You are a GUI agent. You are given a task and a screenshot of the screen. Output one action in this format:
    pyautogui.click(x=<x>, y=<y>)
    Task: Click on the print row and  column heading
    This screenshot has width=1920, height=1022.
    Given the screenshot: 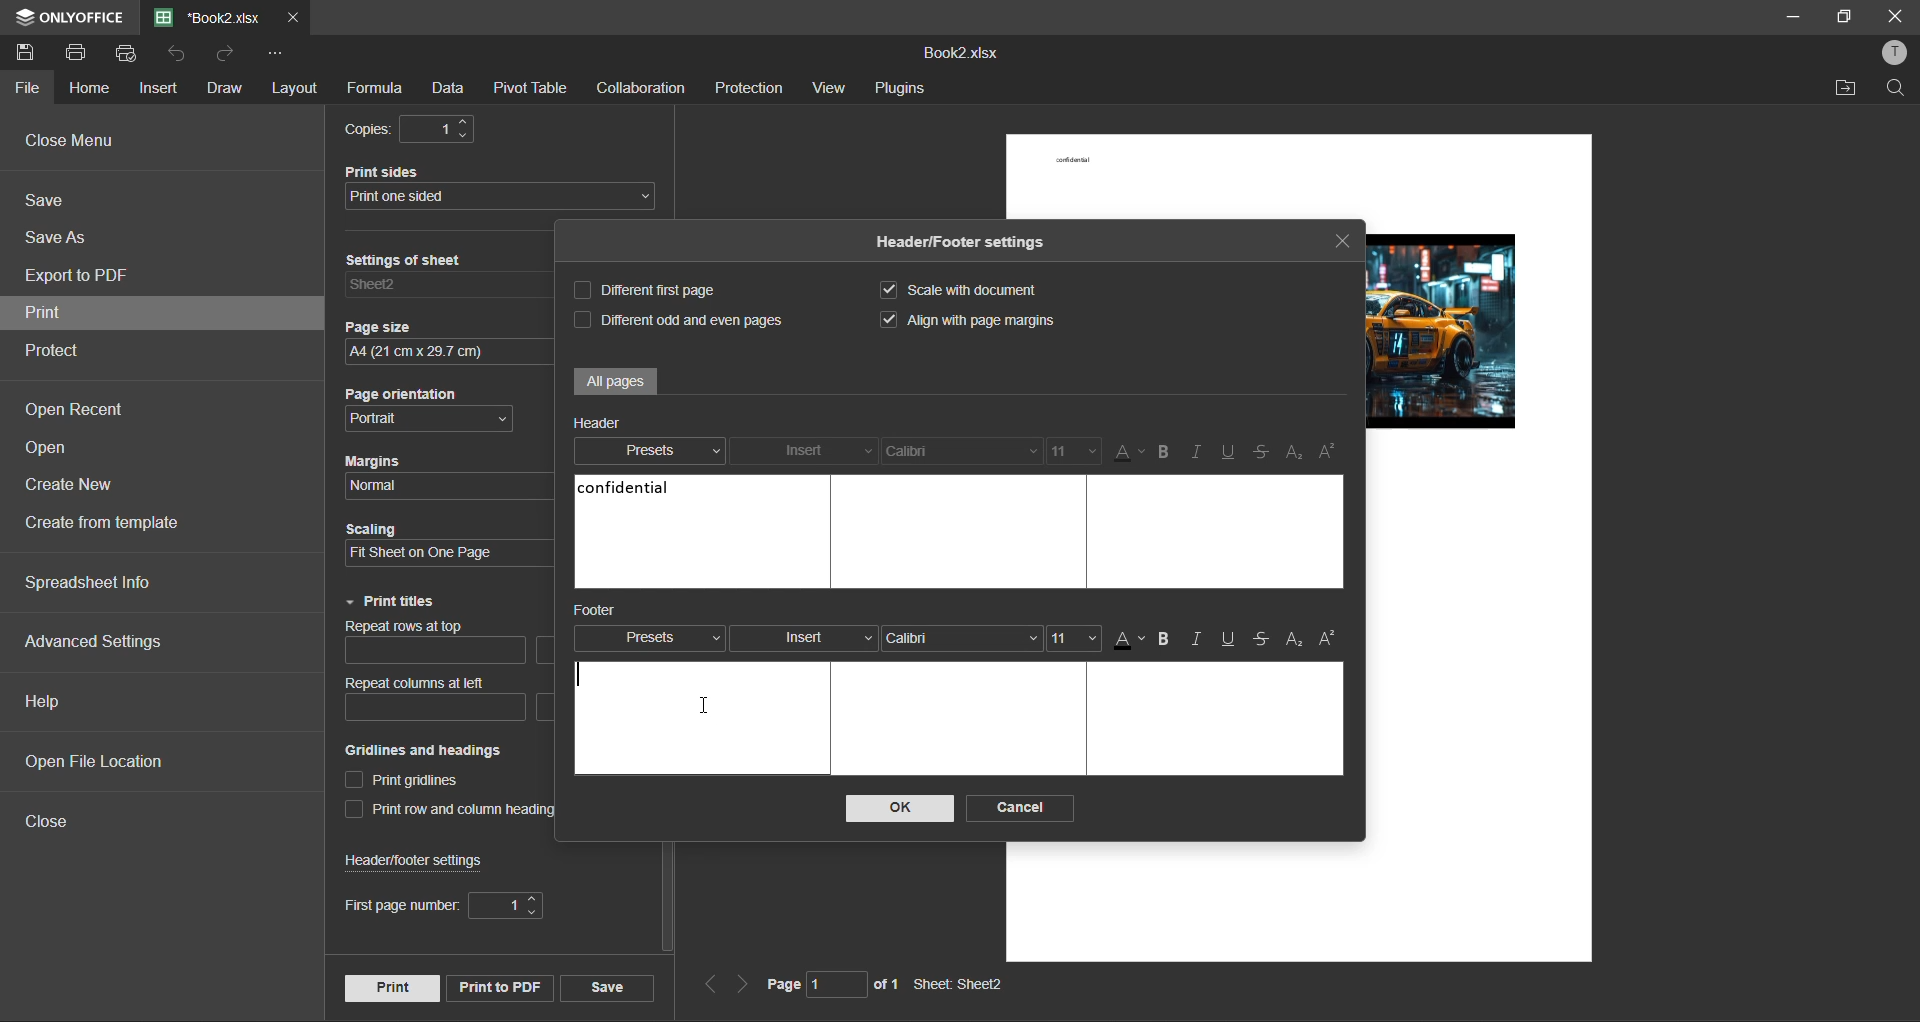 What is the action you would take?
    pyautogui.click(x=448, y=810)
    